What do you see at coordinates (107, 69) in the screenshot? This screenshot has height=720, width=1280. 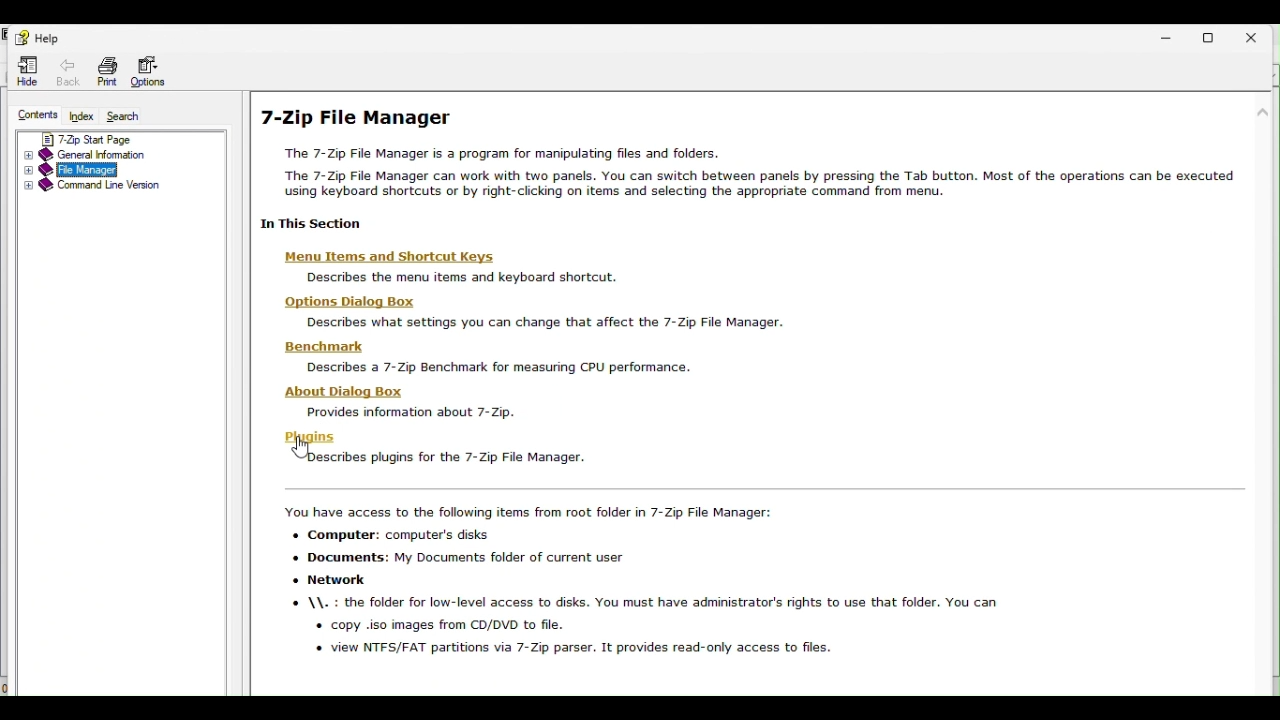 I see `Print` at bounding box center [107, 69].